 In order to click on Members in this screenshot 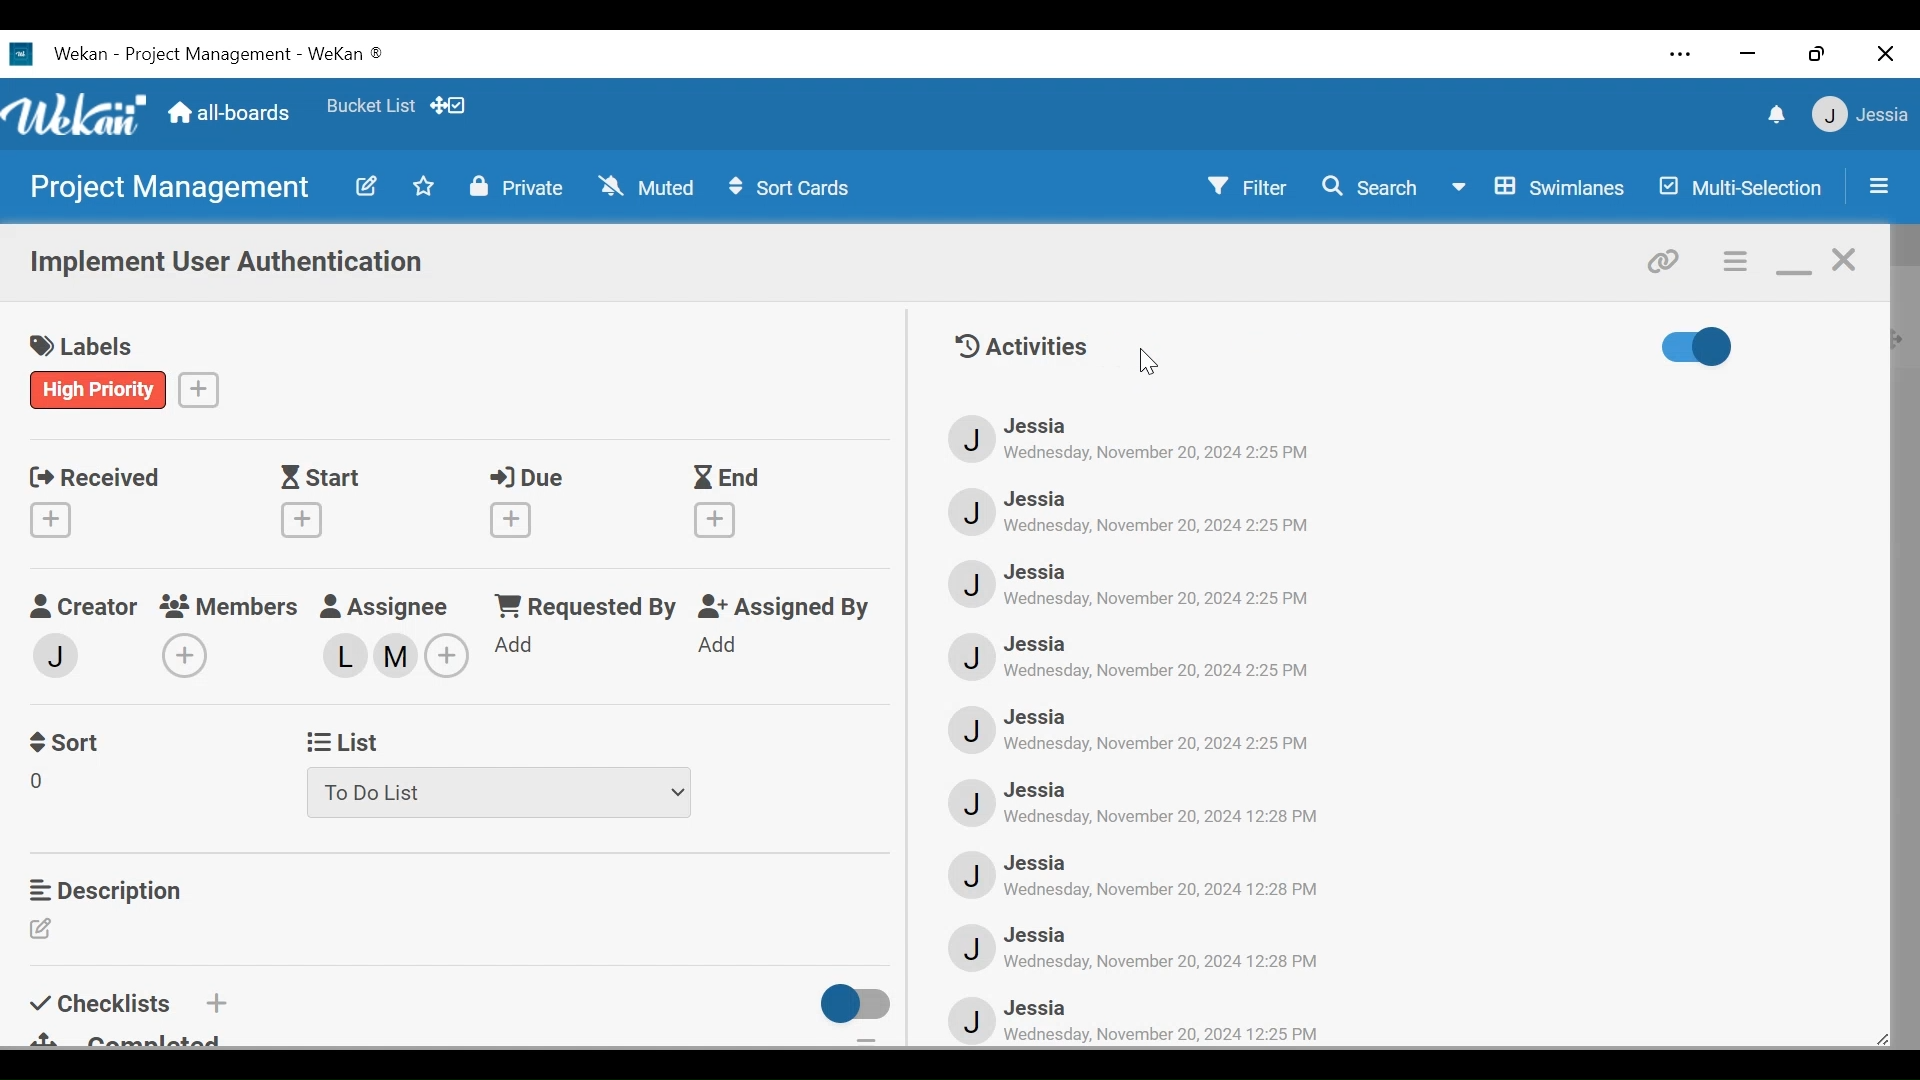, I will do `click(230, 605)`.